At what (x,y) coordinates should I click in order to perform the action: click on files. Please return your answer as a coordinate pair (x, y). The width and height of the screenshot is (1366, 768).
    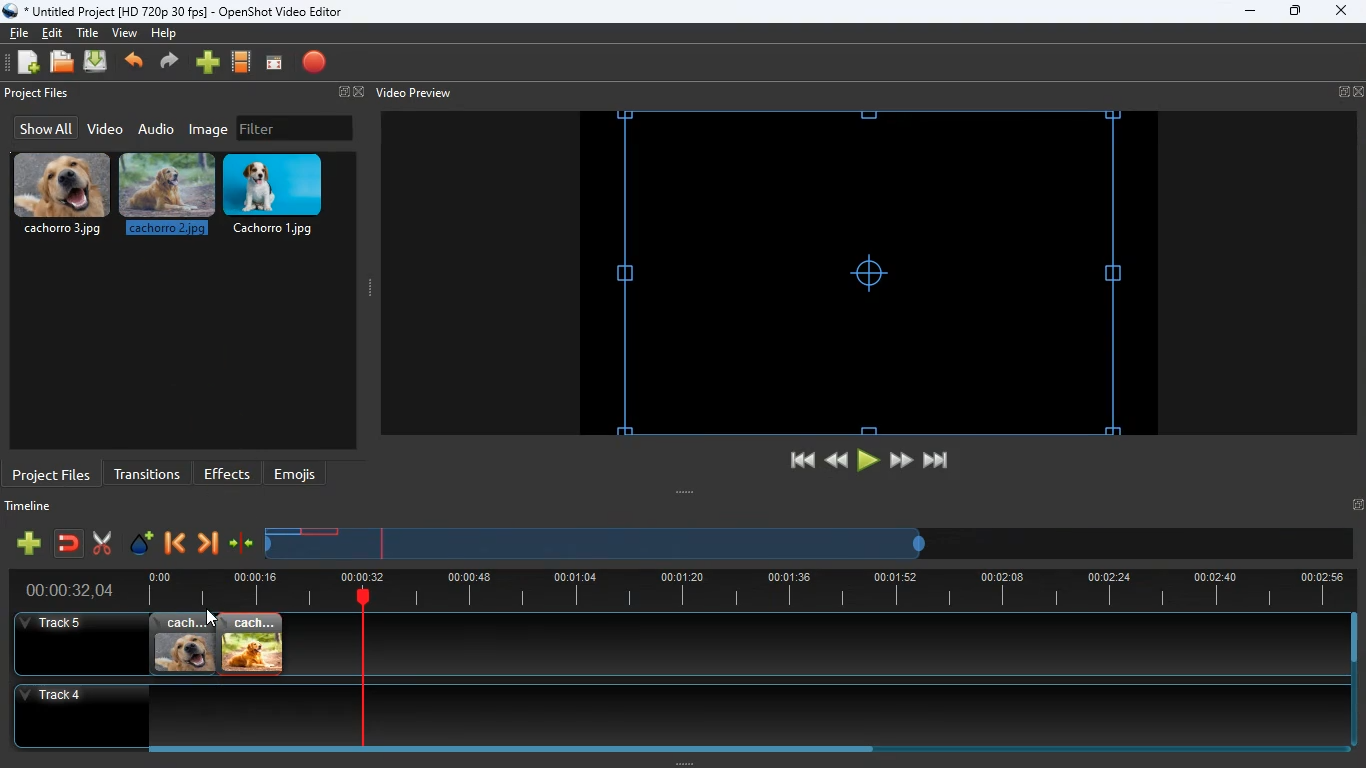
    Looking at the image, I should click on (63, 63).